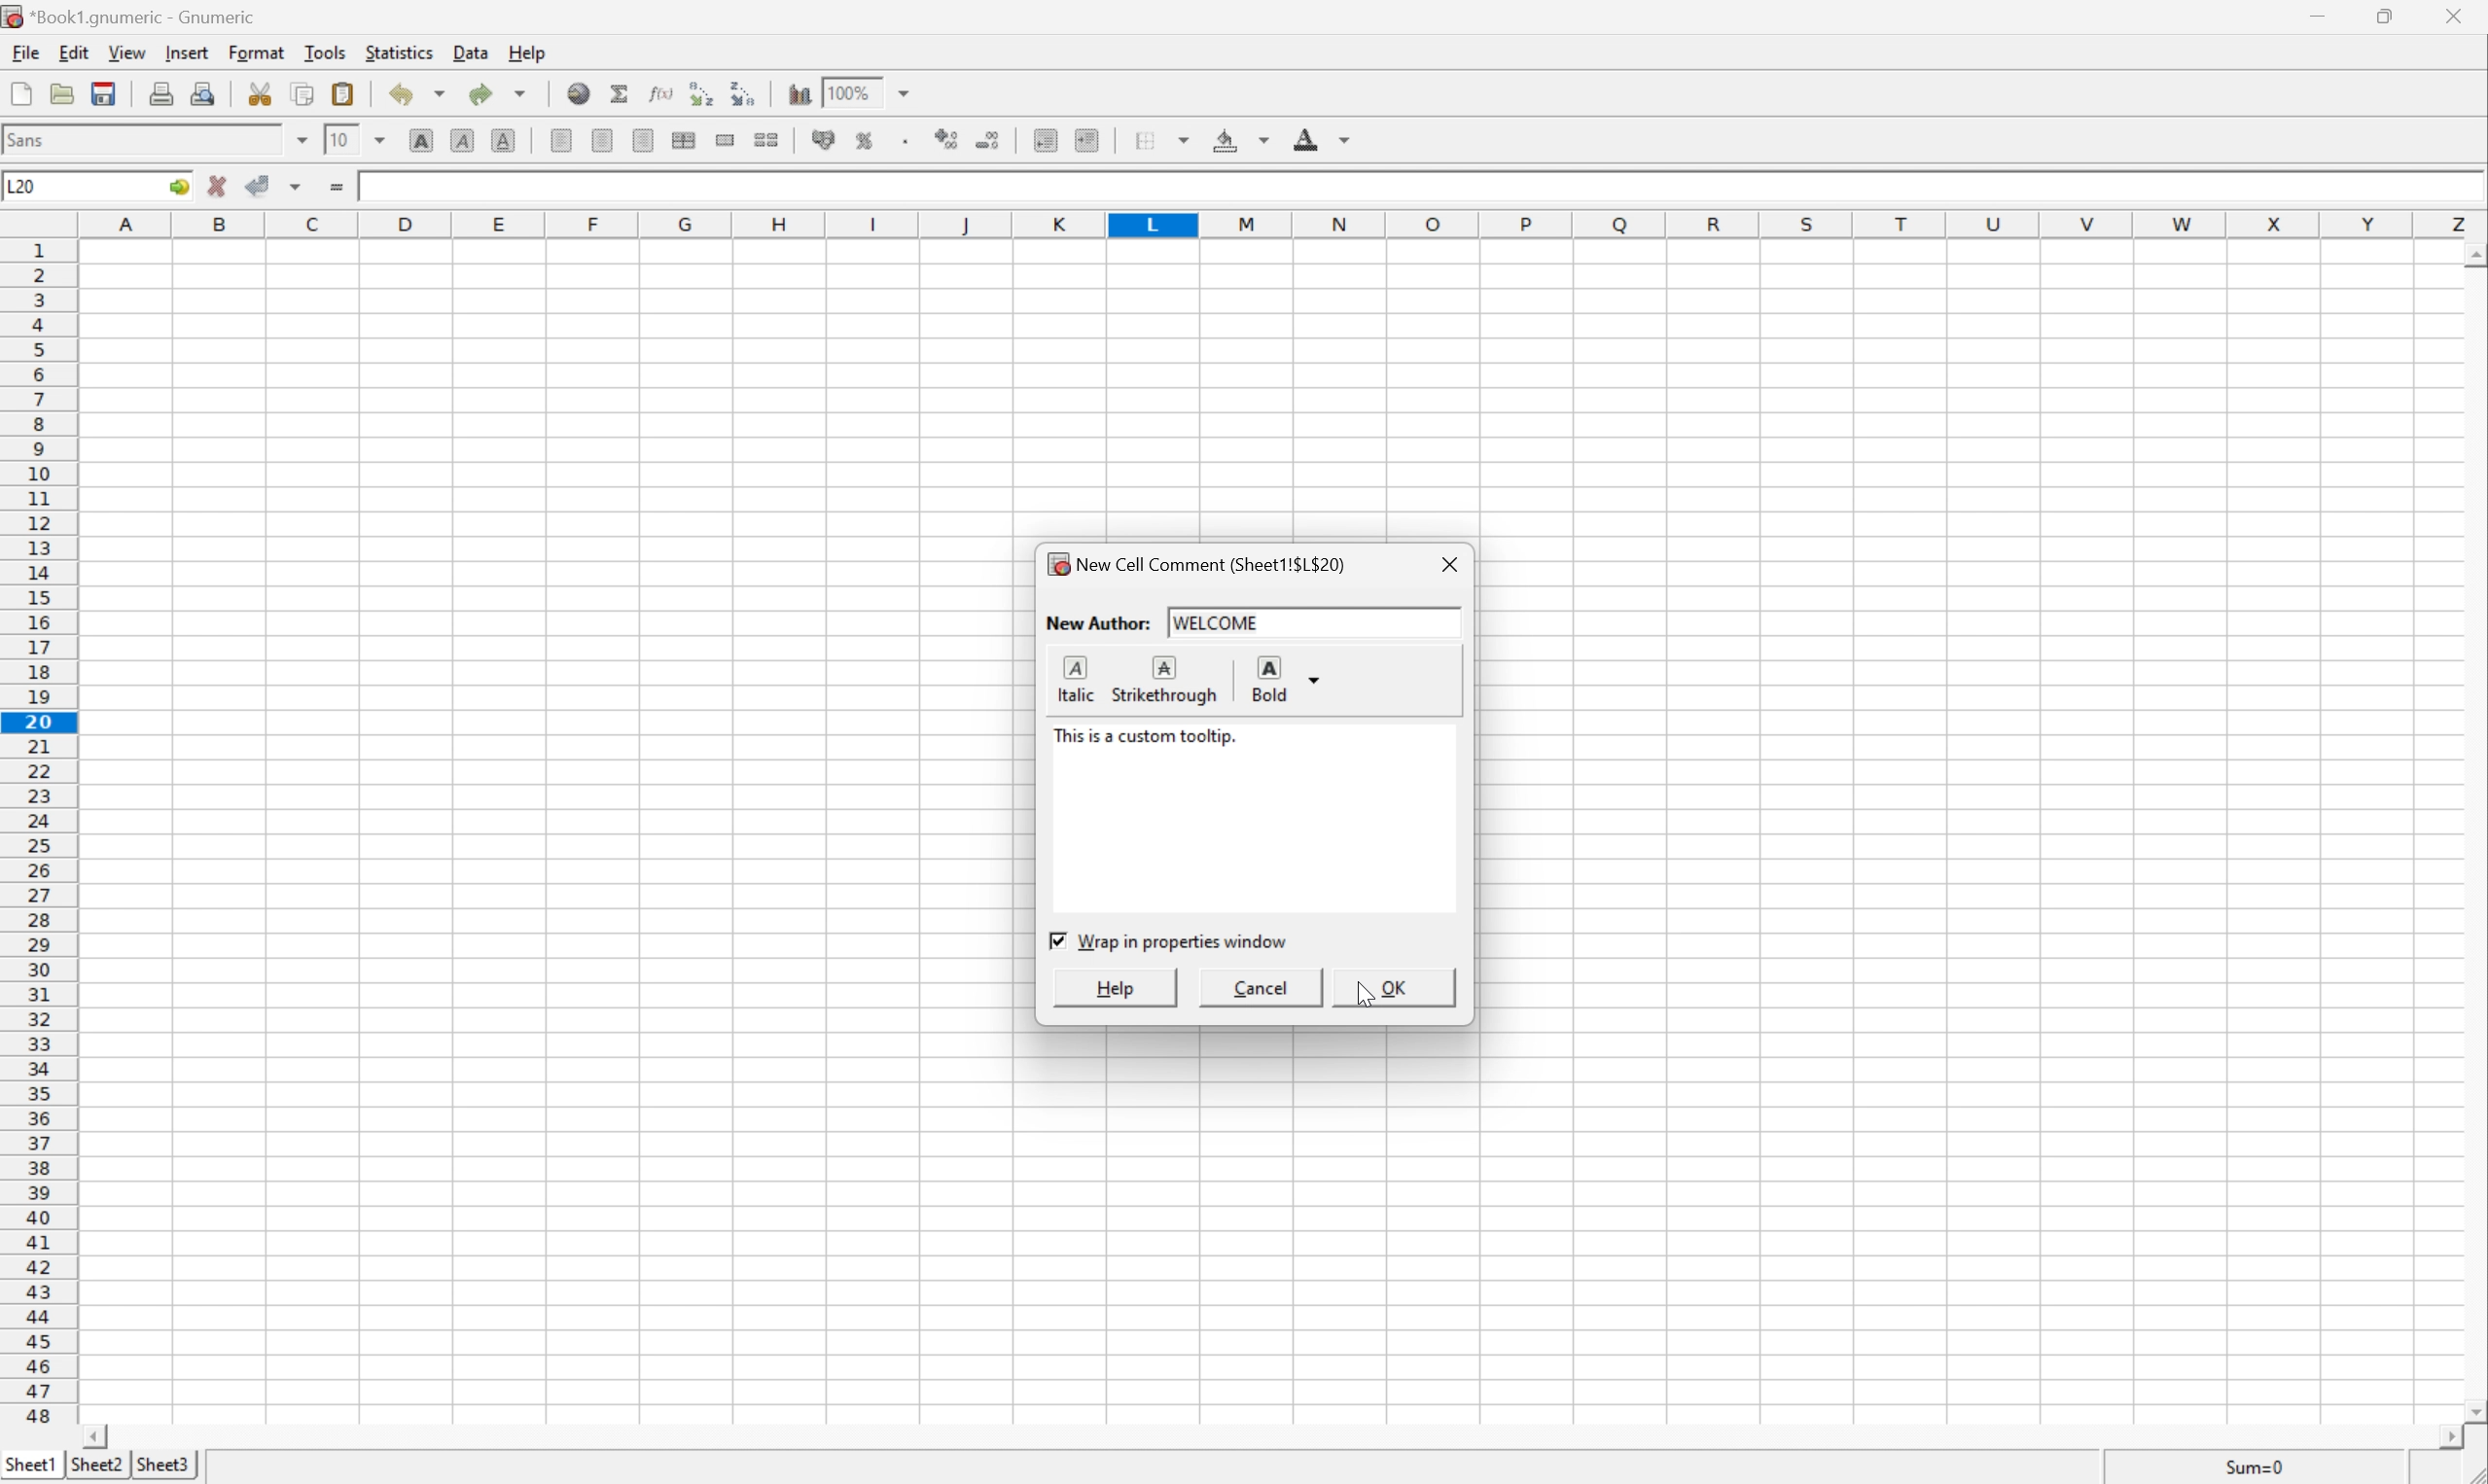  Describe the element at coordinates (1323, 138) in the screenshot. I see `Foreground` at that location.